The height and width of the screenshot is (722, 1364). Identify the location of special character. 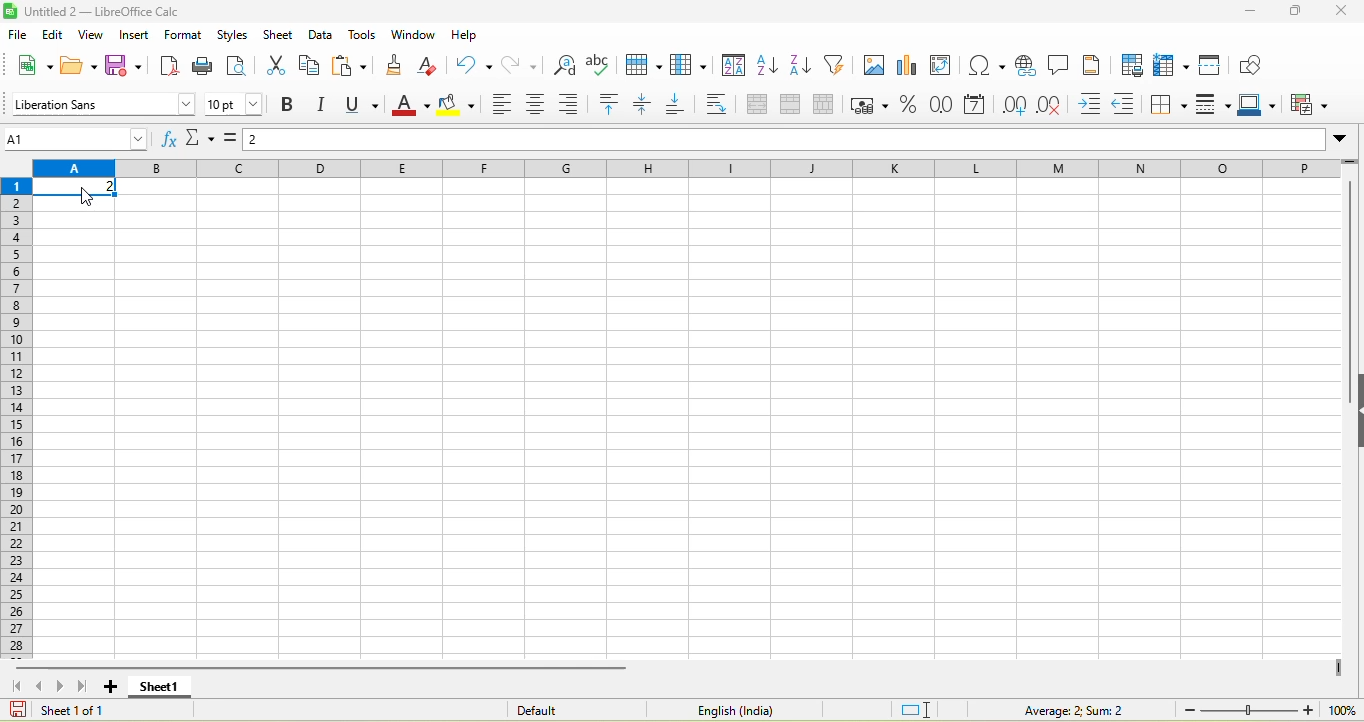
(986, 65).